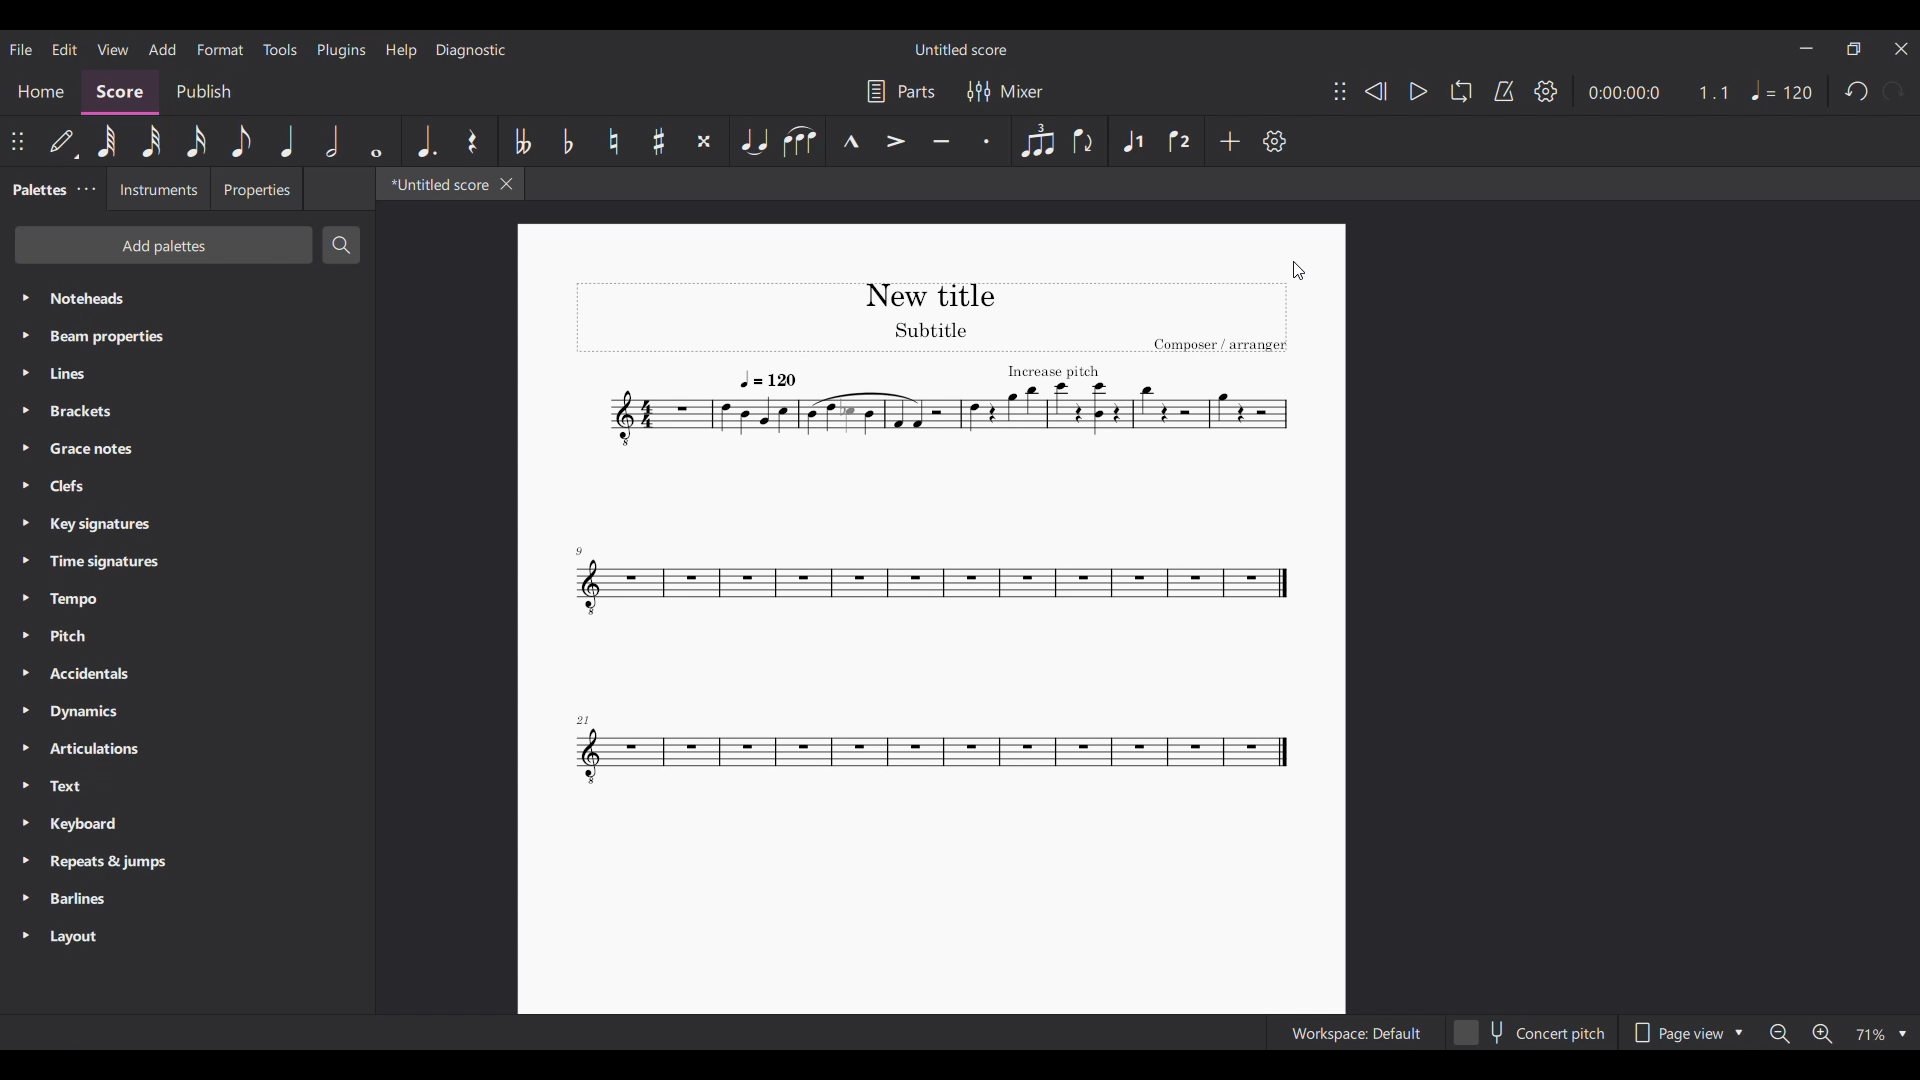 The height and width of the screenshot is (1080, 1920). Describe the element at coordinates (332, 141) in the screenshot. I see `Half note` at that location.